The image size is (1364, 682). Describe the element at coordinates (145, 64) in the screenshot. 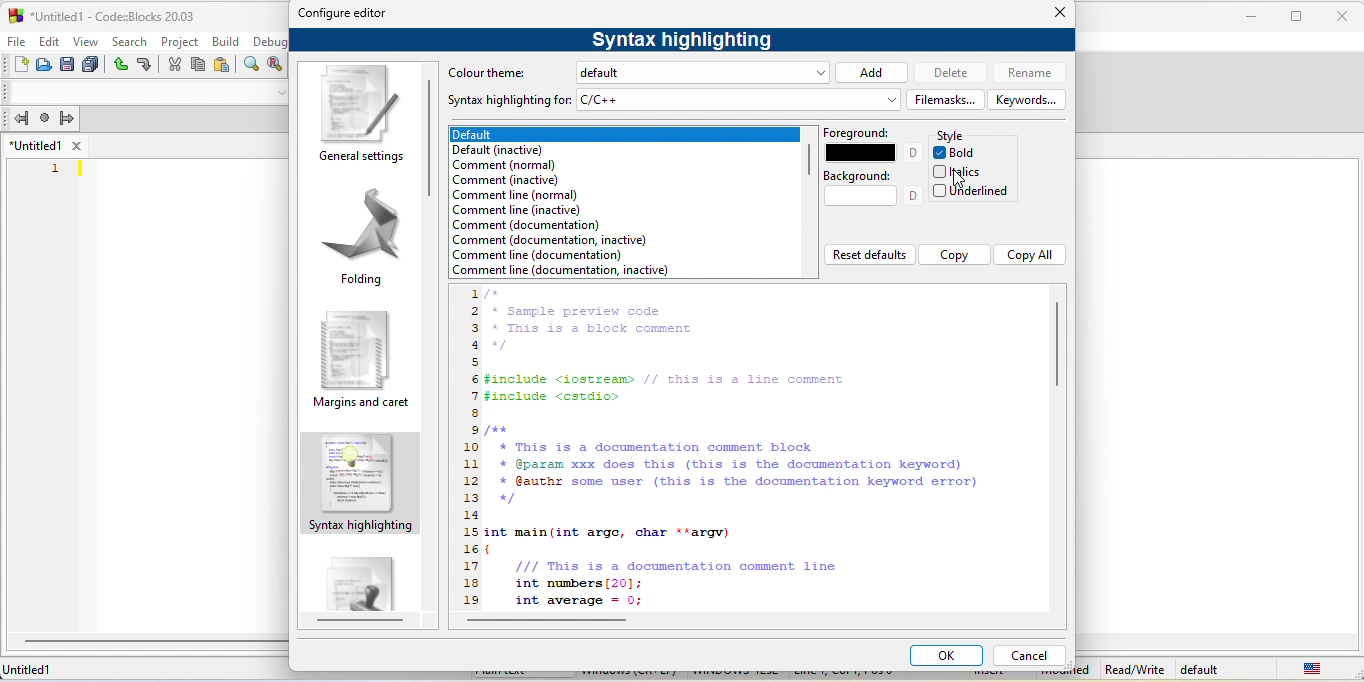

I see `redo` at that location.